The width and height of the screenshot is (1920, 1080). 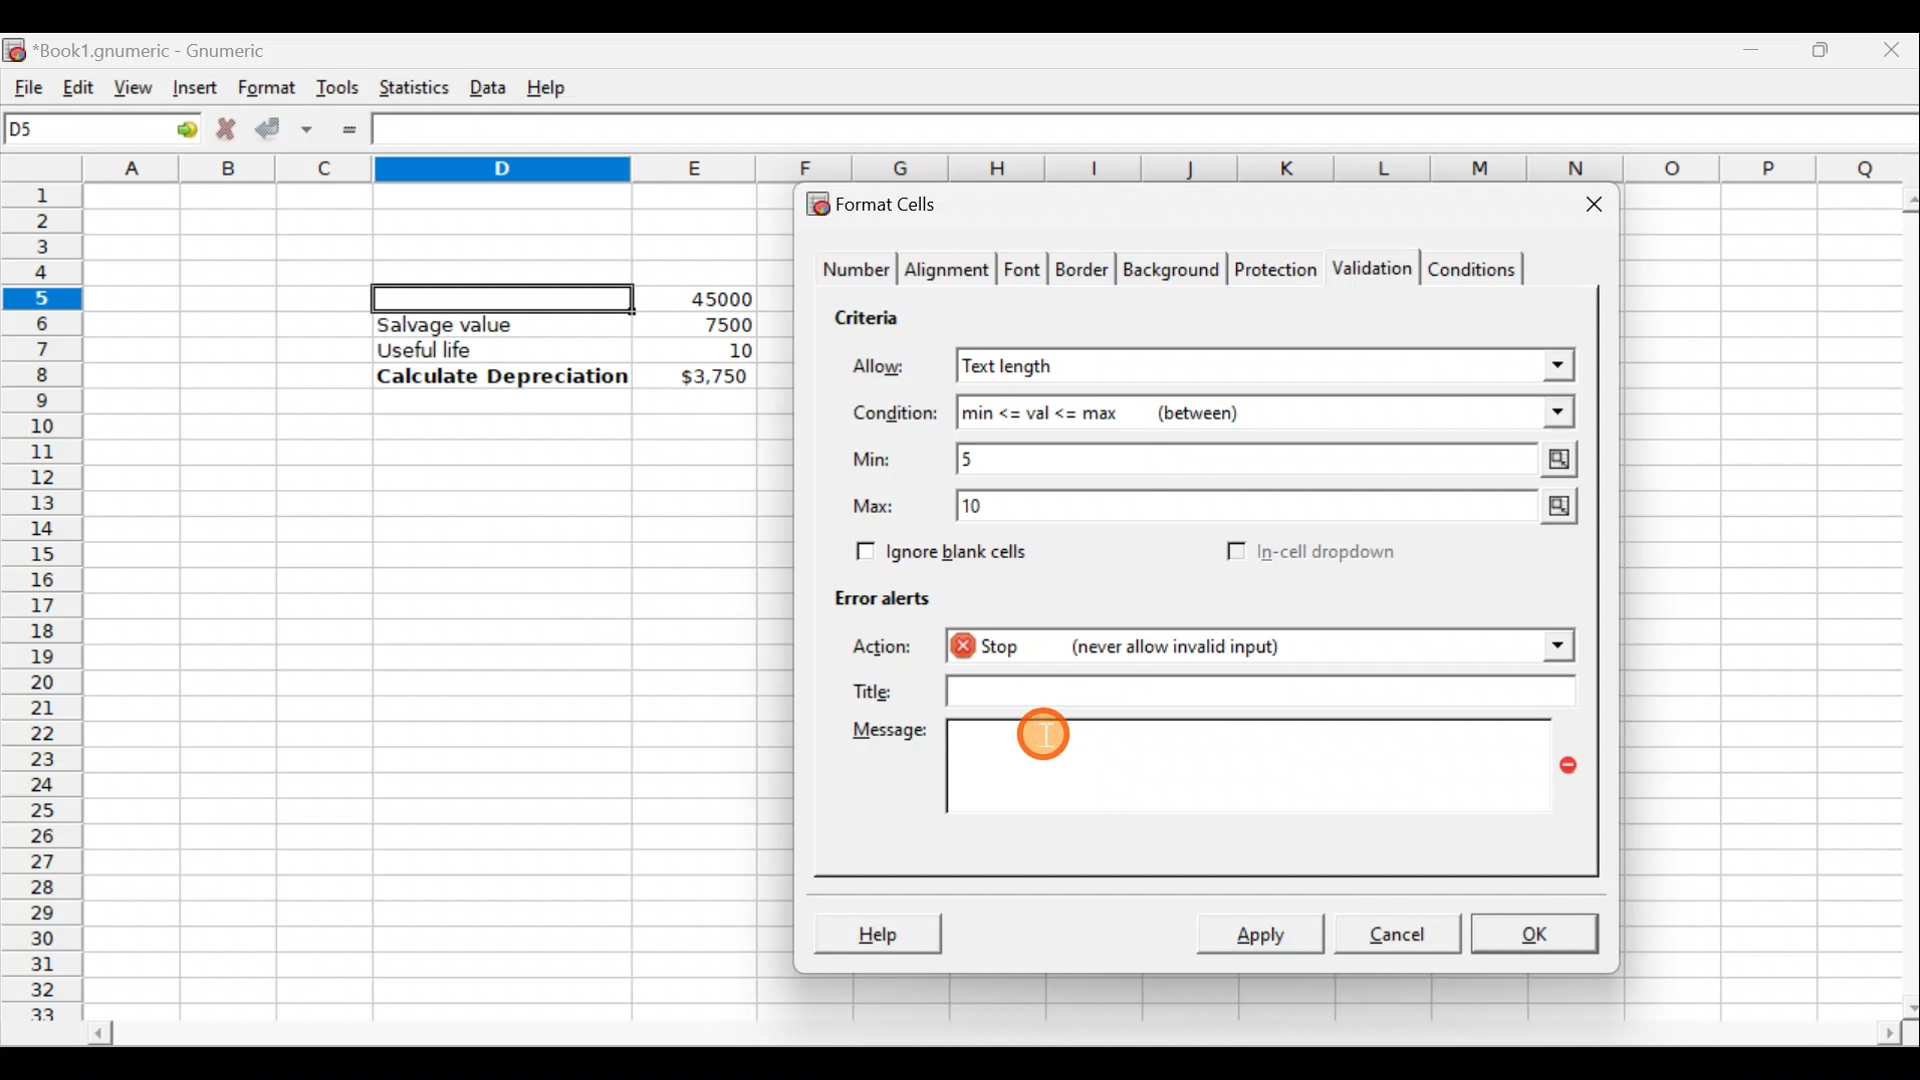 What do you see at coordinates (1272, 510) in the screenshot?
I see `Max value = 10` at bounding box center [1272, 510].